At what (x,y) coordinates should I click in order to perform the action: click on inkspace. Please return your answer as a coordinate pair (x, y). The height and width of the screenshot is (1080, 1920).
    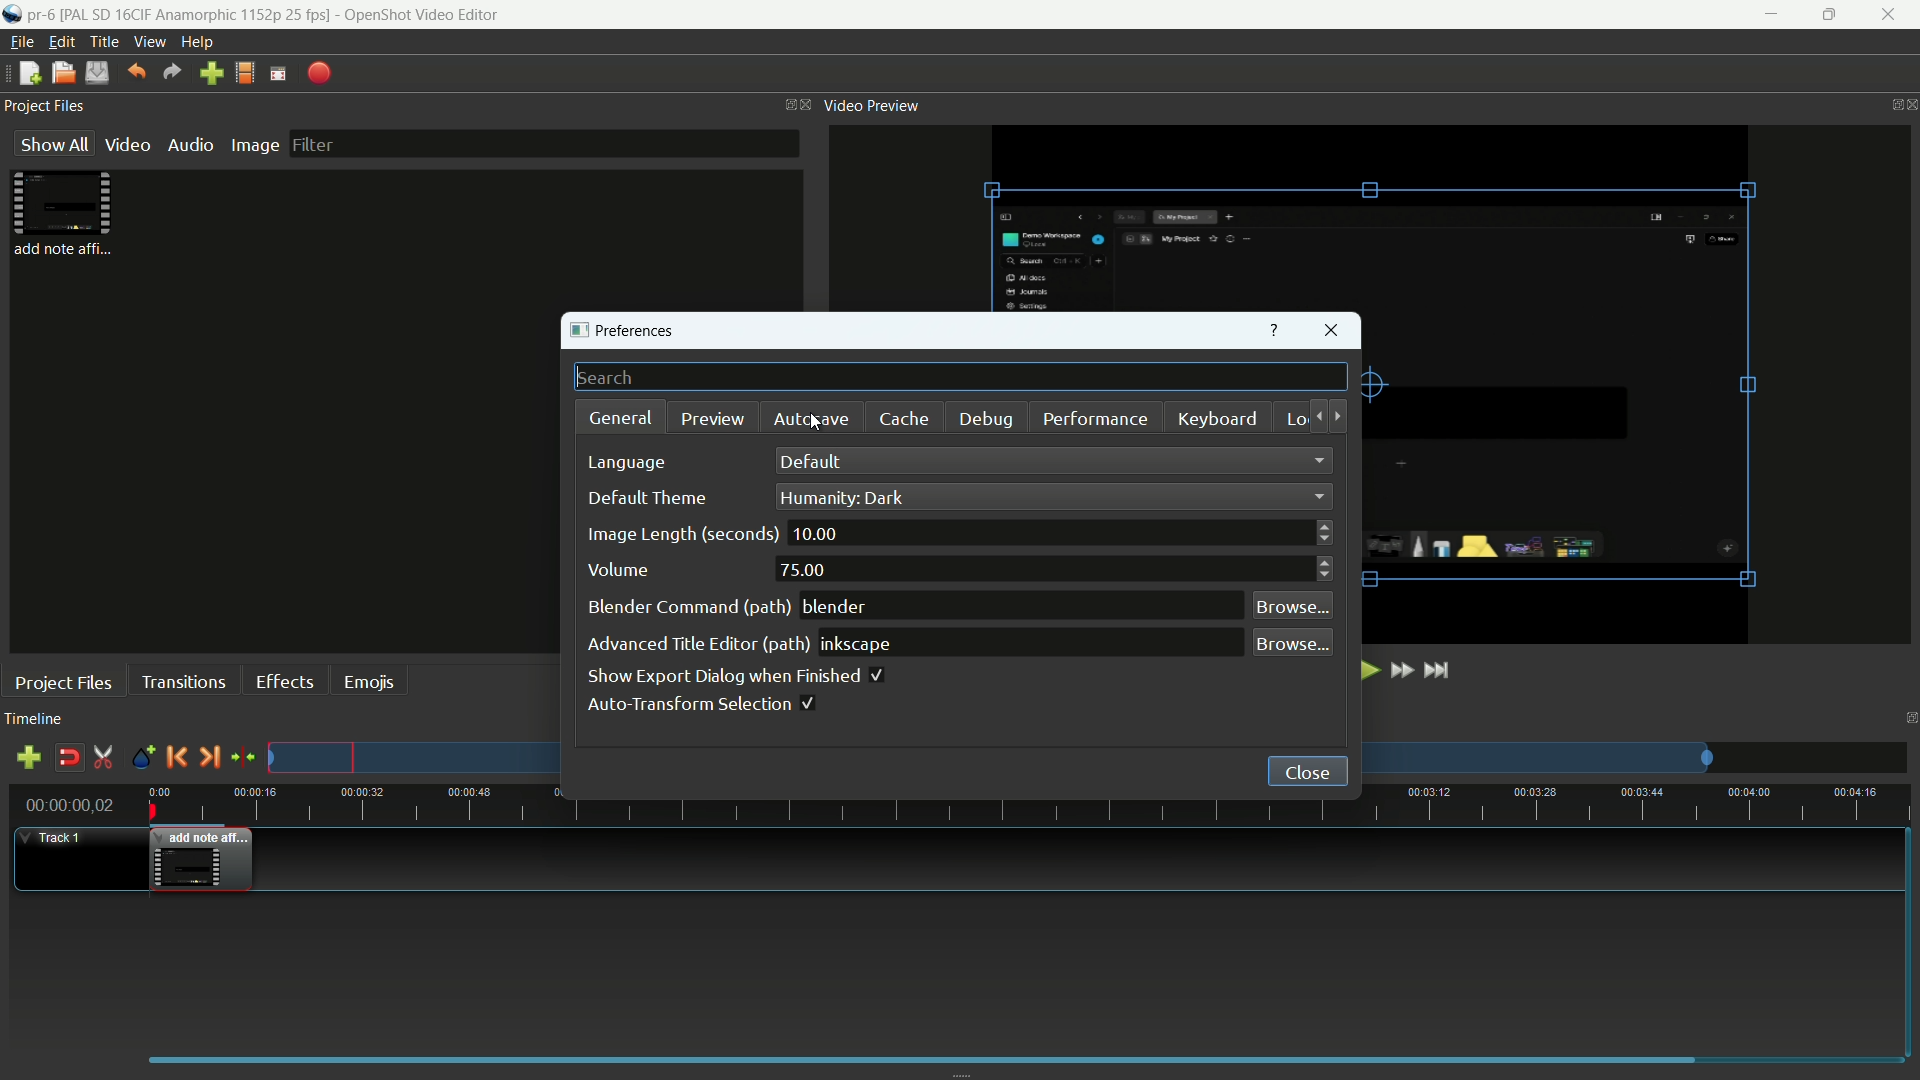
    Looking at the image, I should click on (860, 643).